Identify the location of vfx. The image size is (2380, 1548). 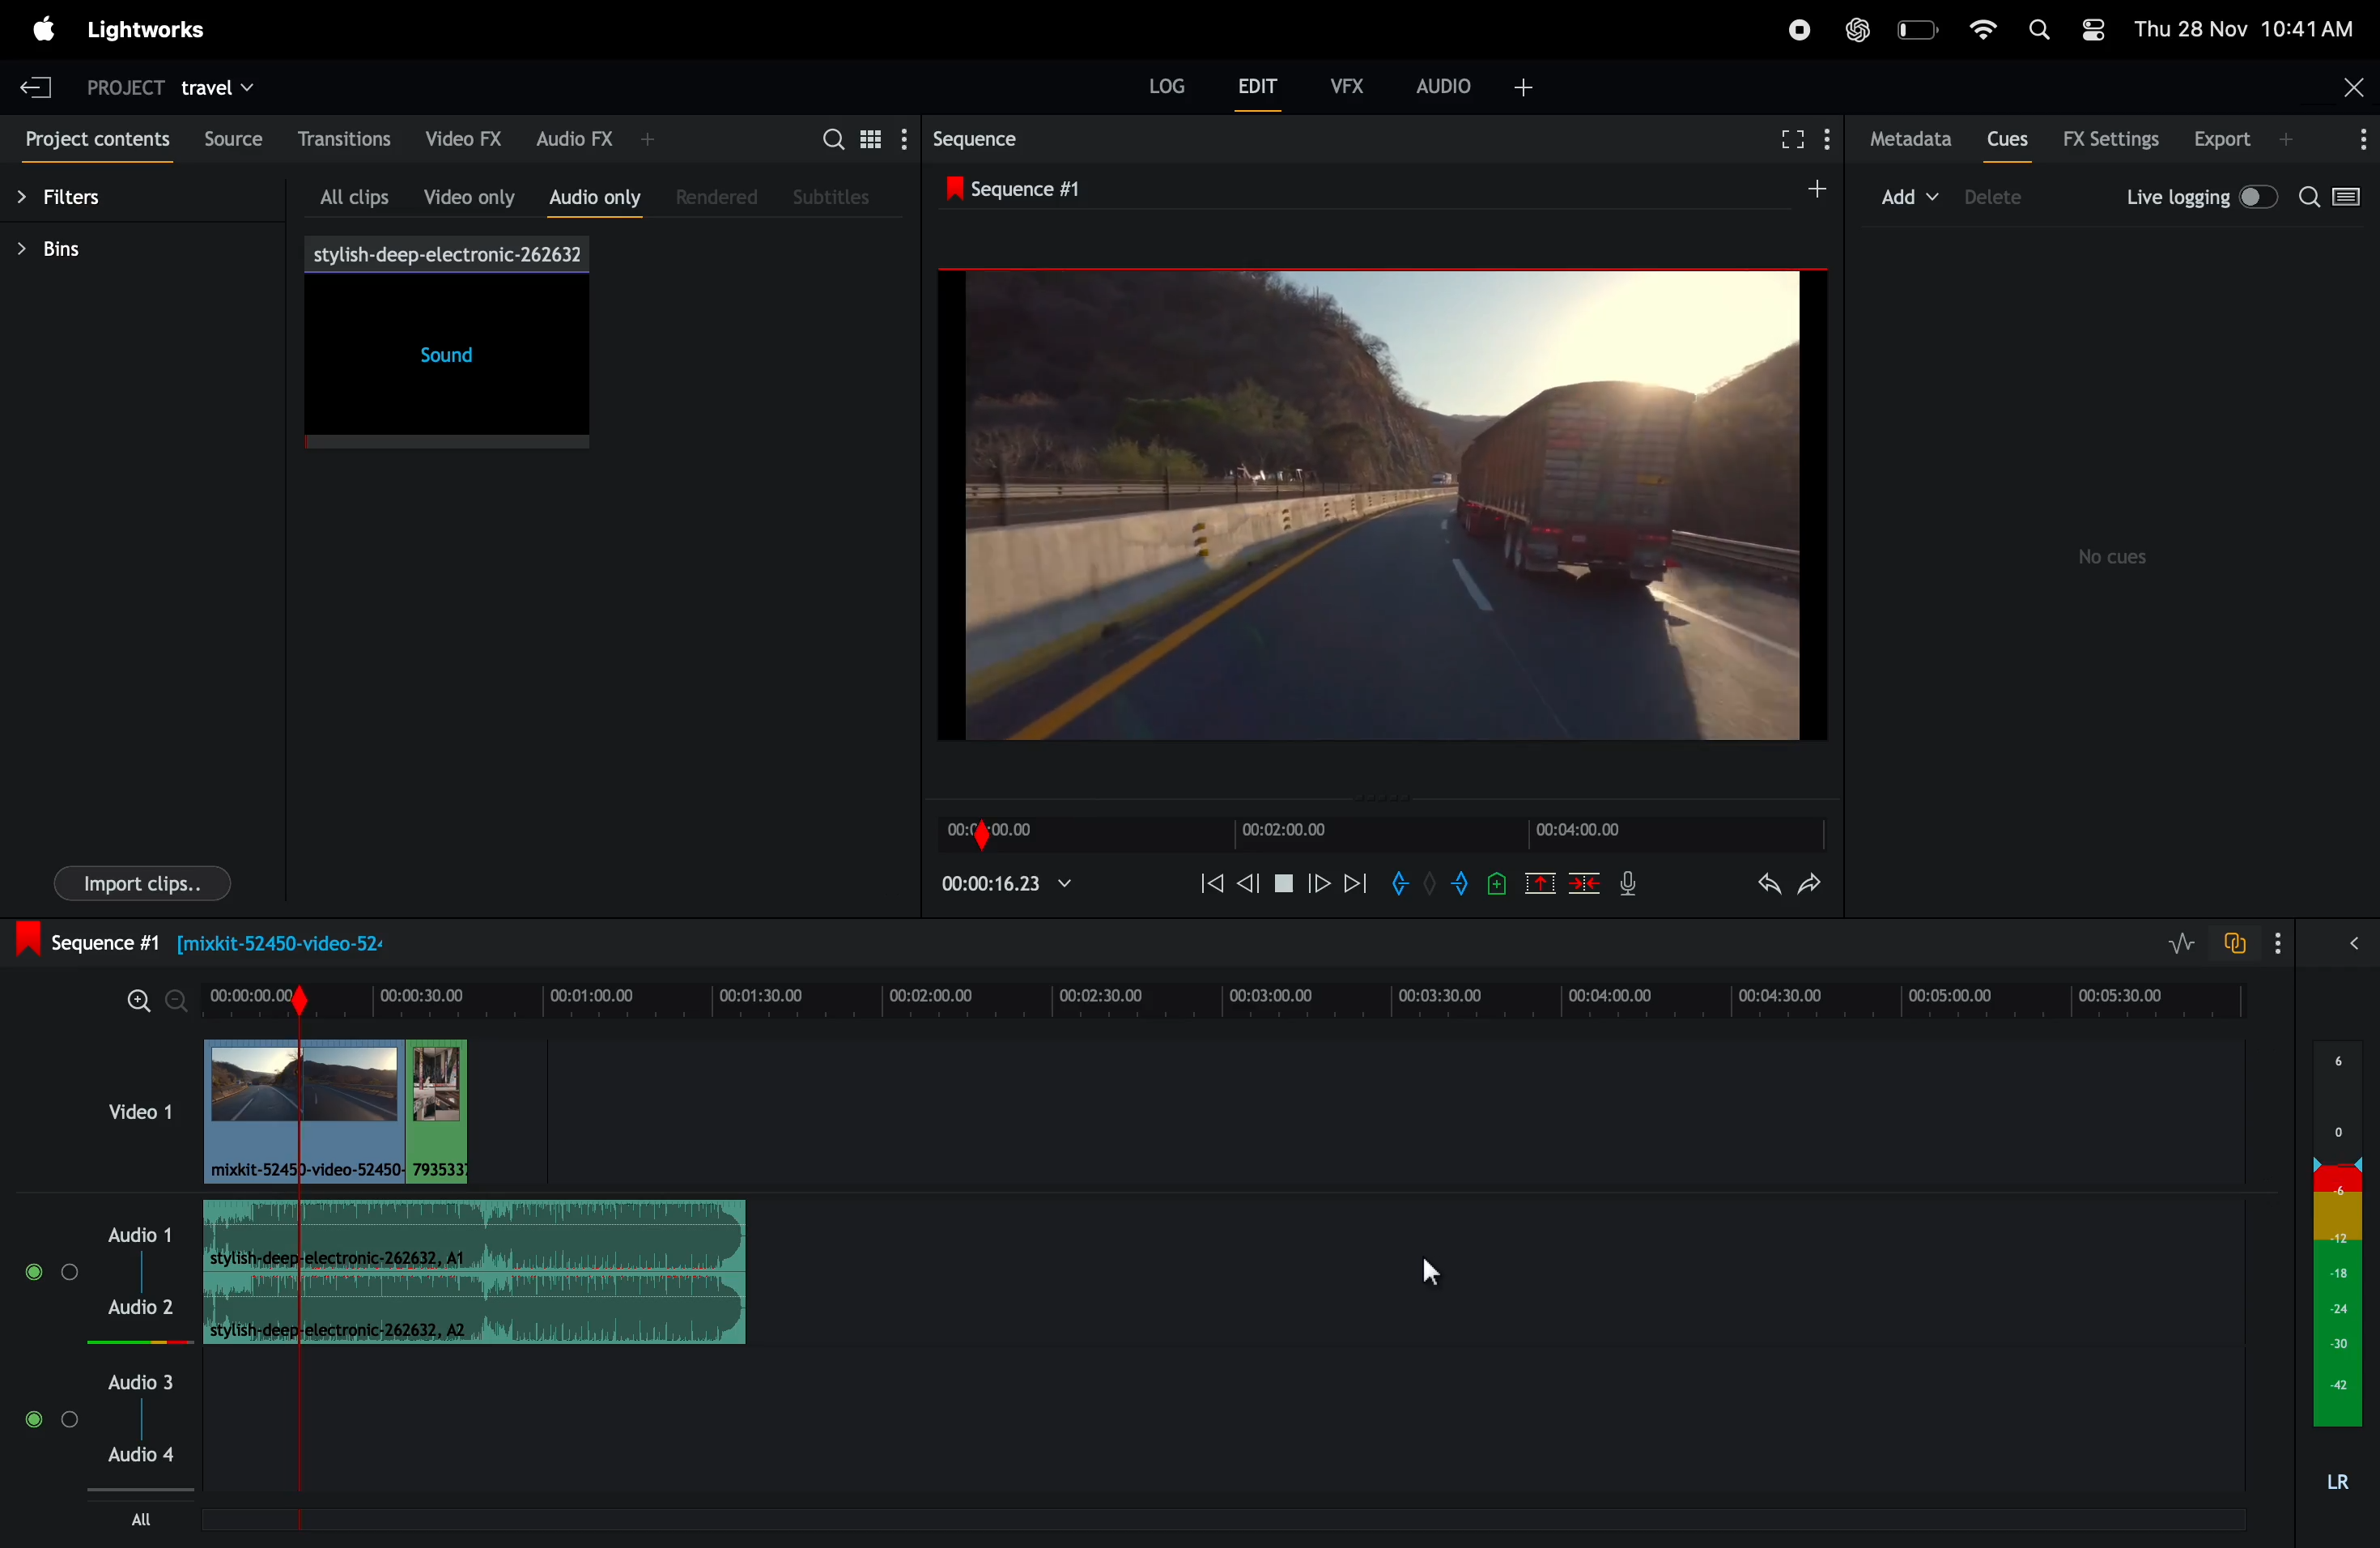
(1345, 85).